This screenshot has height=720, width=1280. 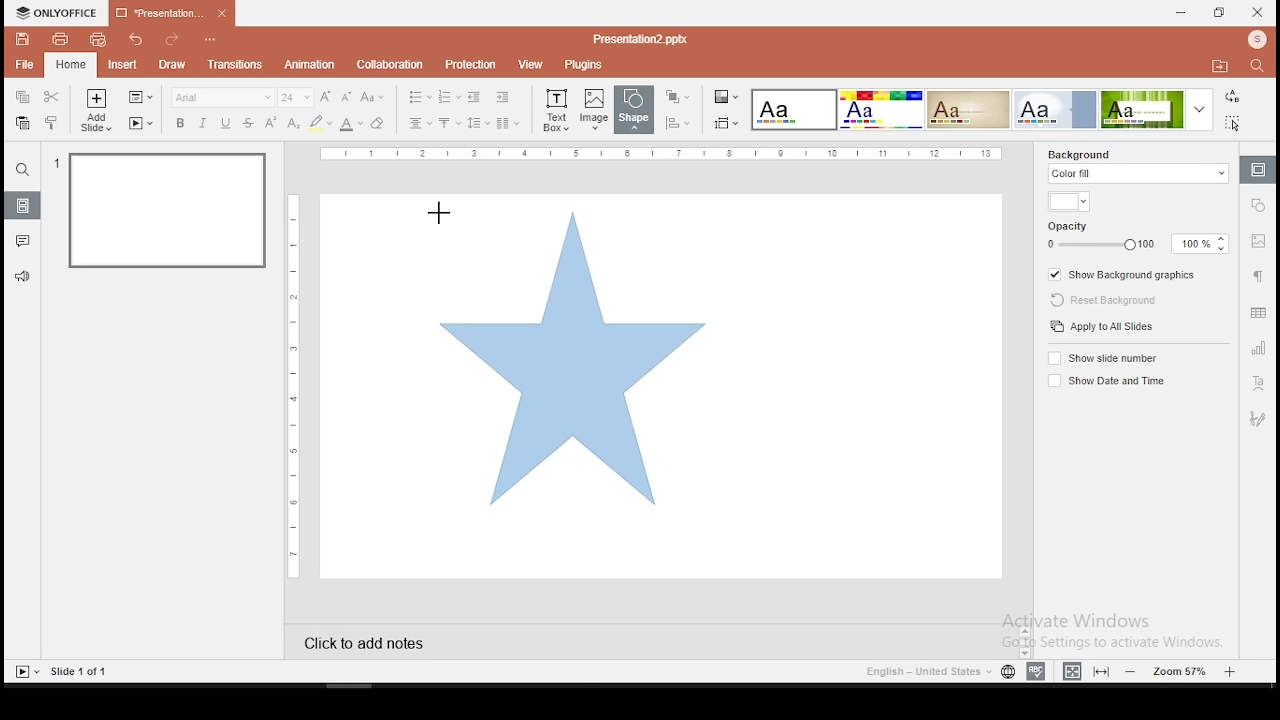 What do you see at coordinates (726, 123) in the screenshot?
I see `select slide size` at bounding box center [726, 123].